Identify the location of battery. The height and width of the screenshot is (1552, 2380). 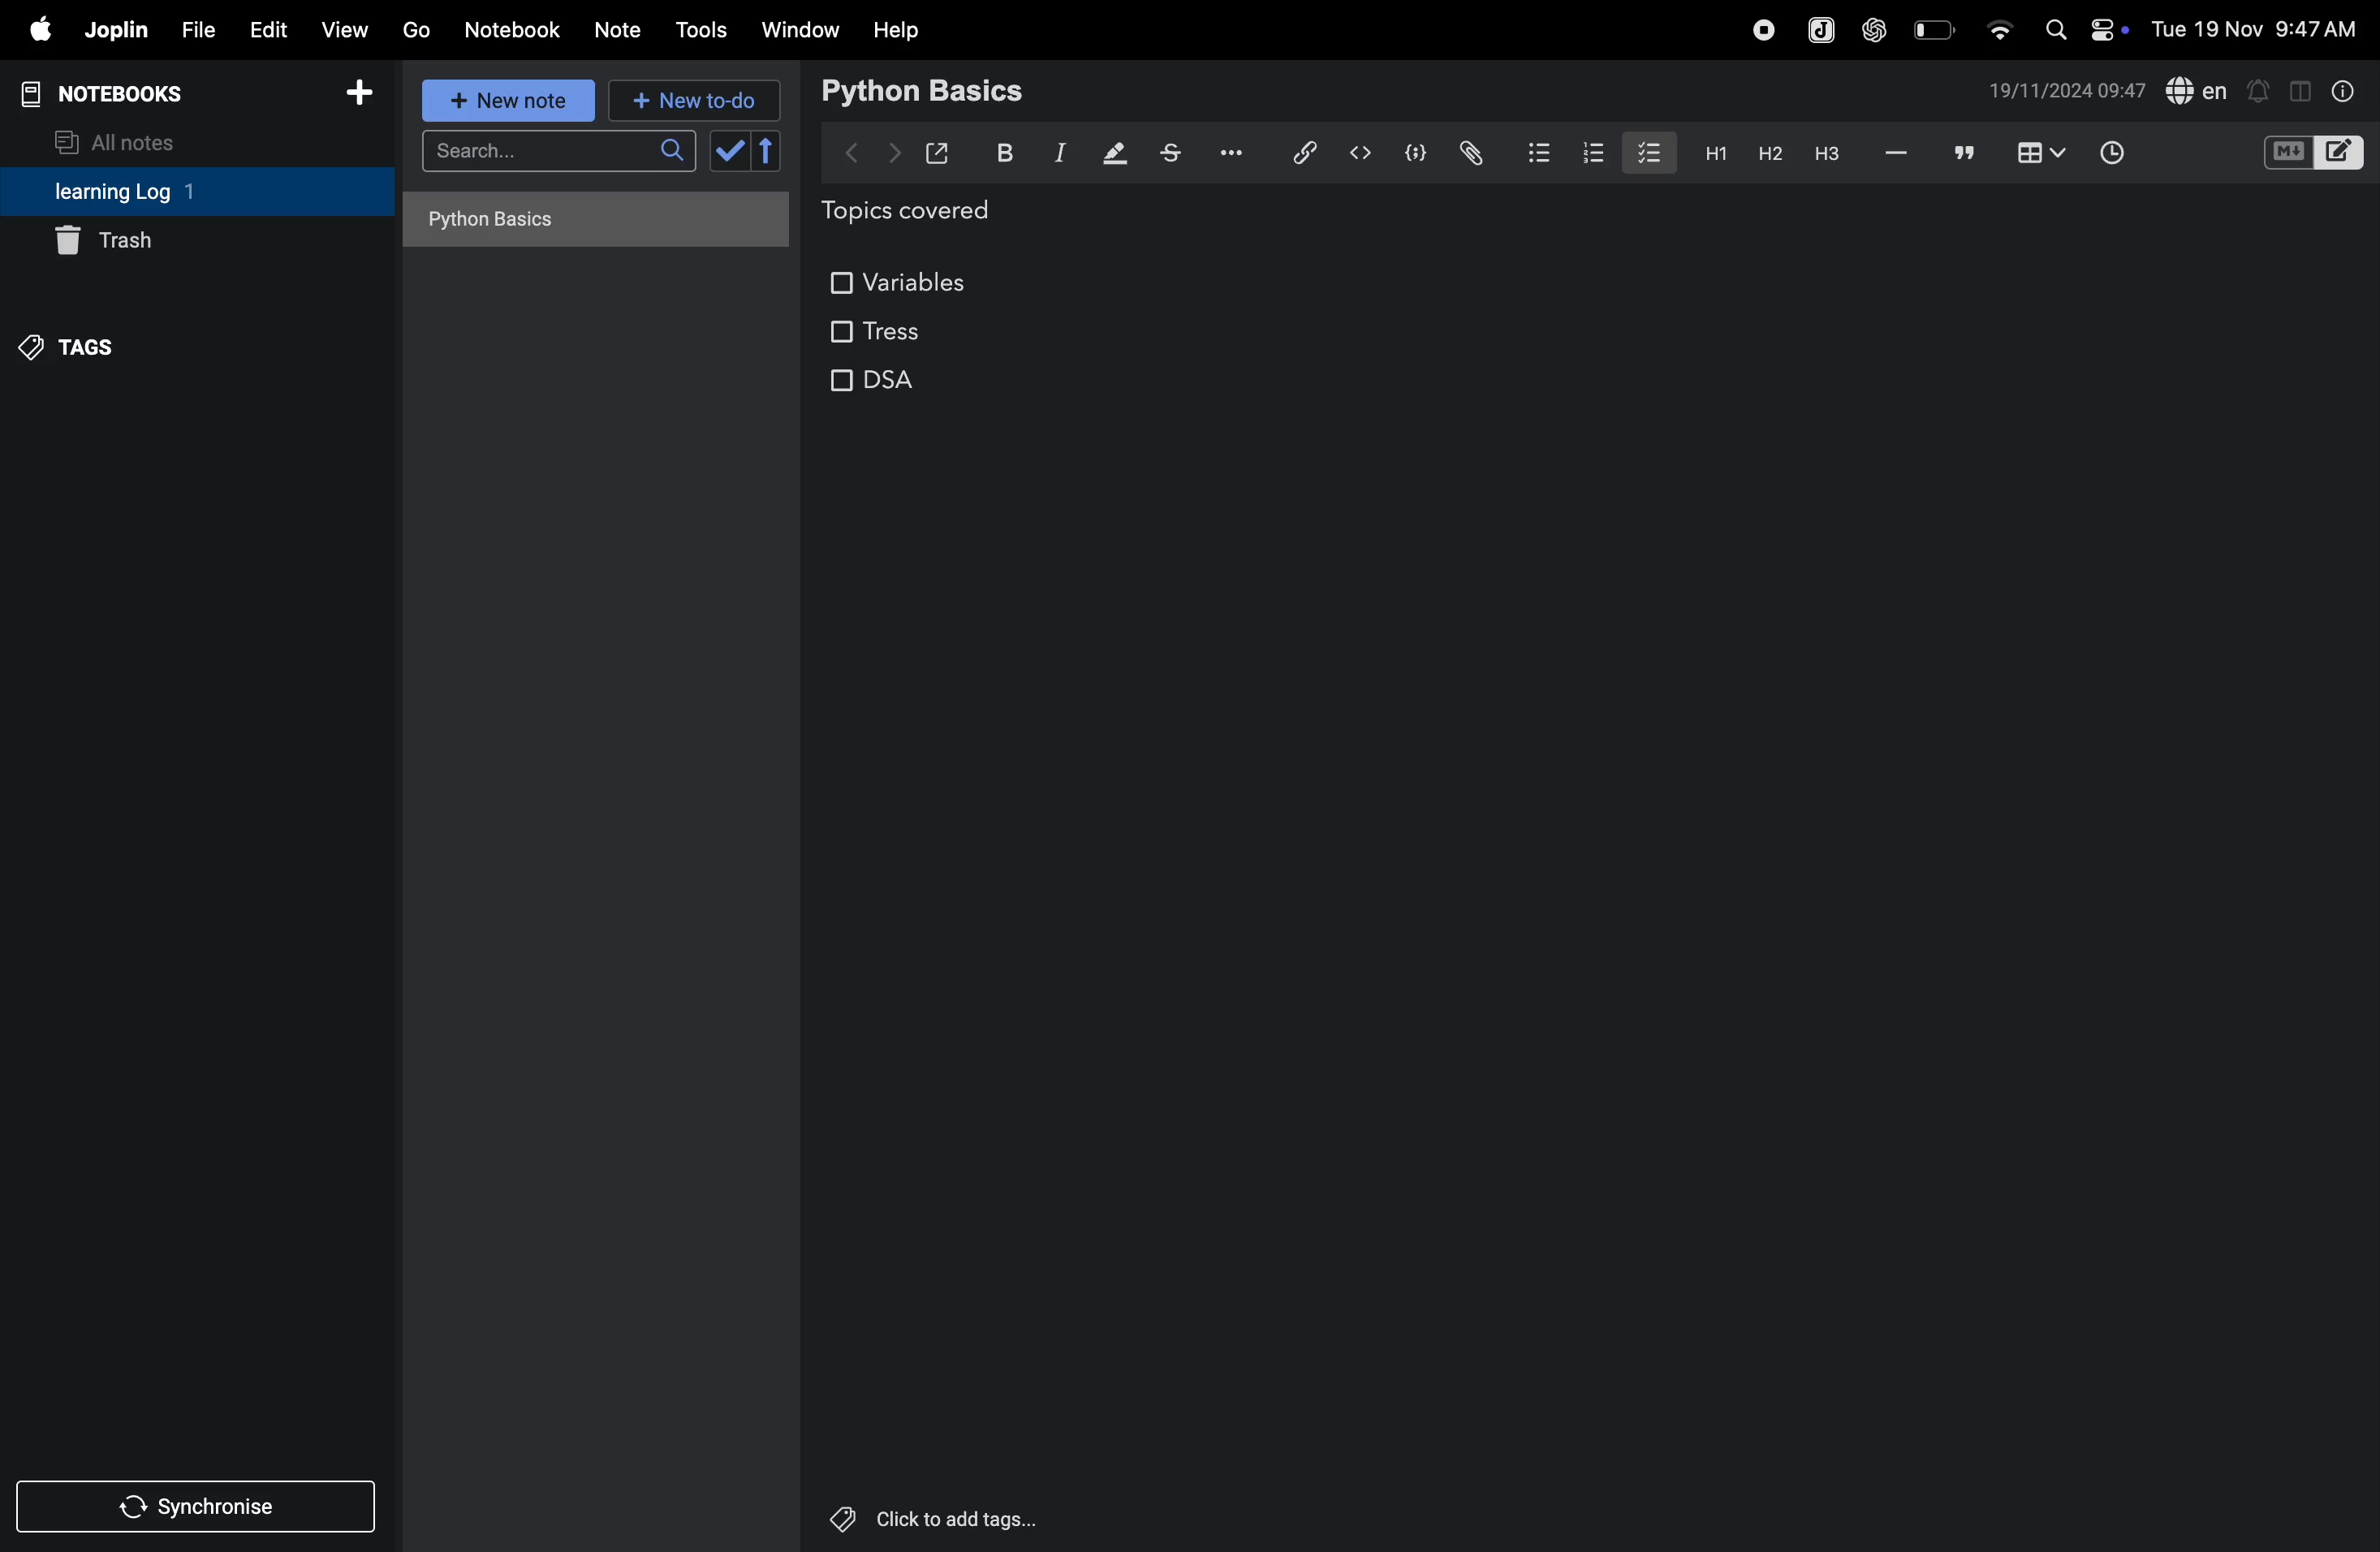
(1936, 28).